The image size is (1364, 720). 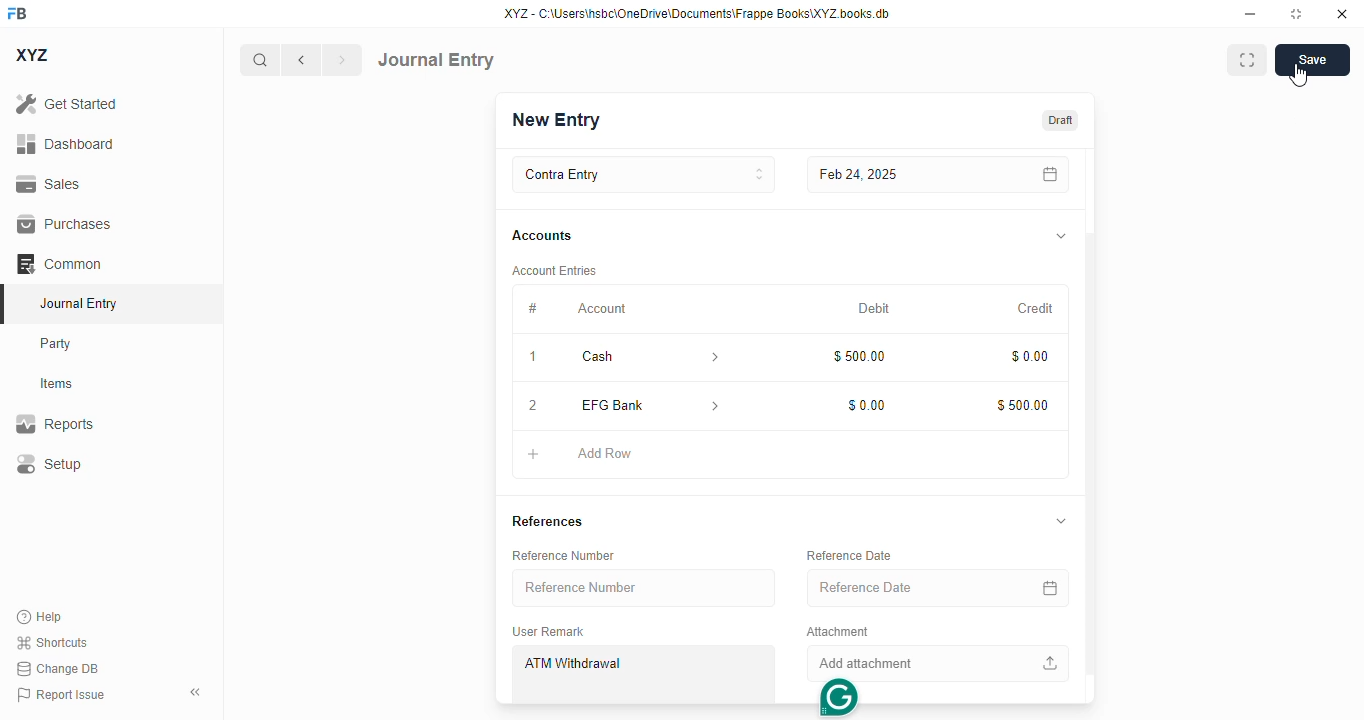 I want to click on shortcuts, so click(x=52, y=642).